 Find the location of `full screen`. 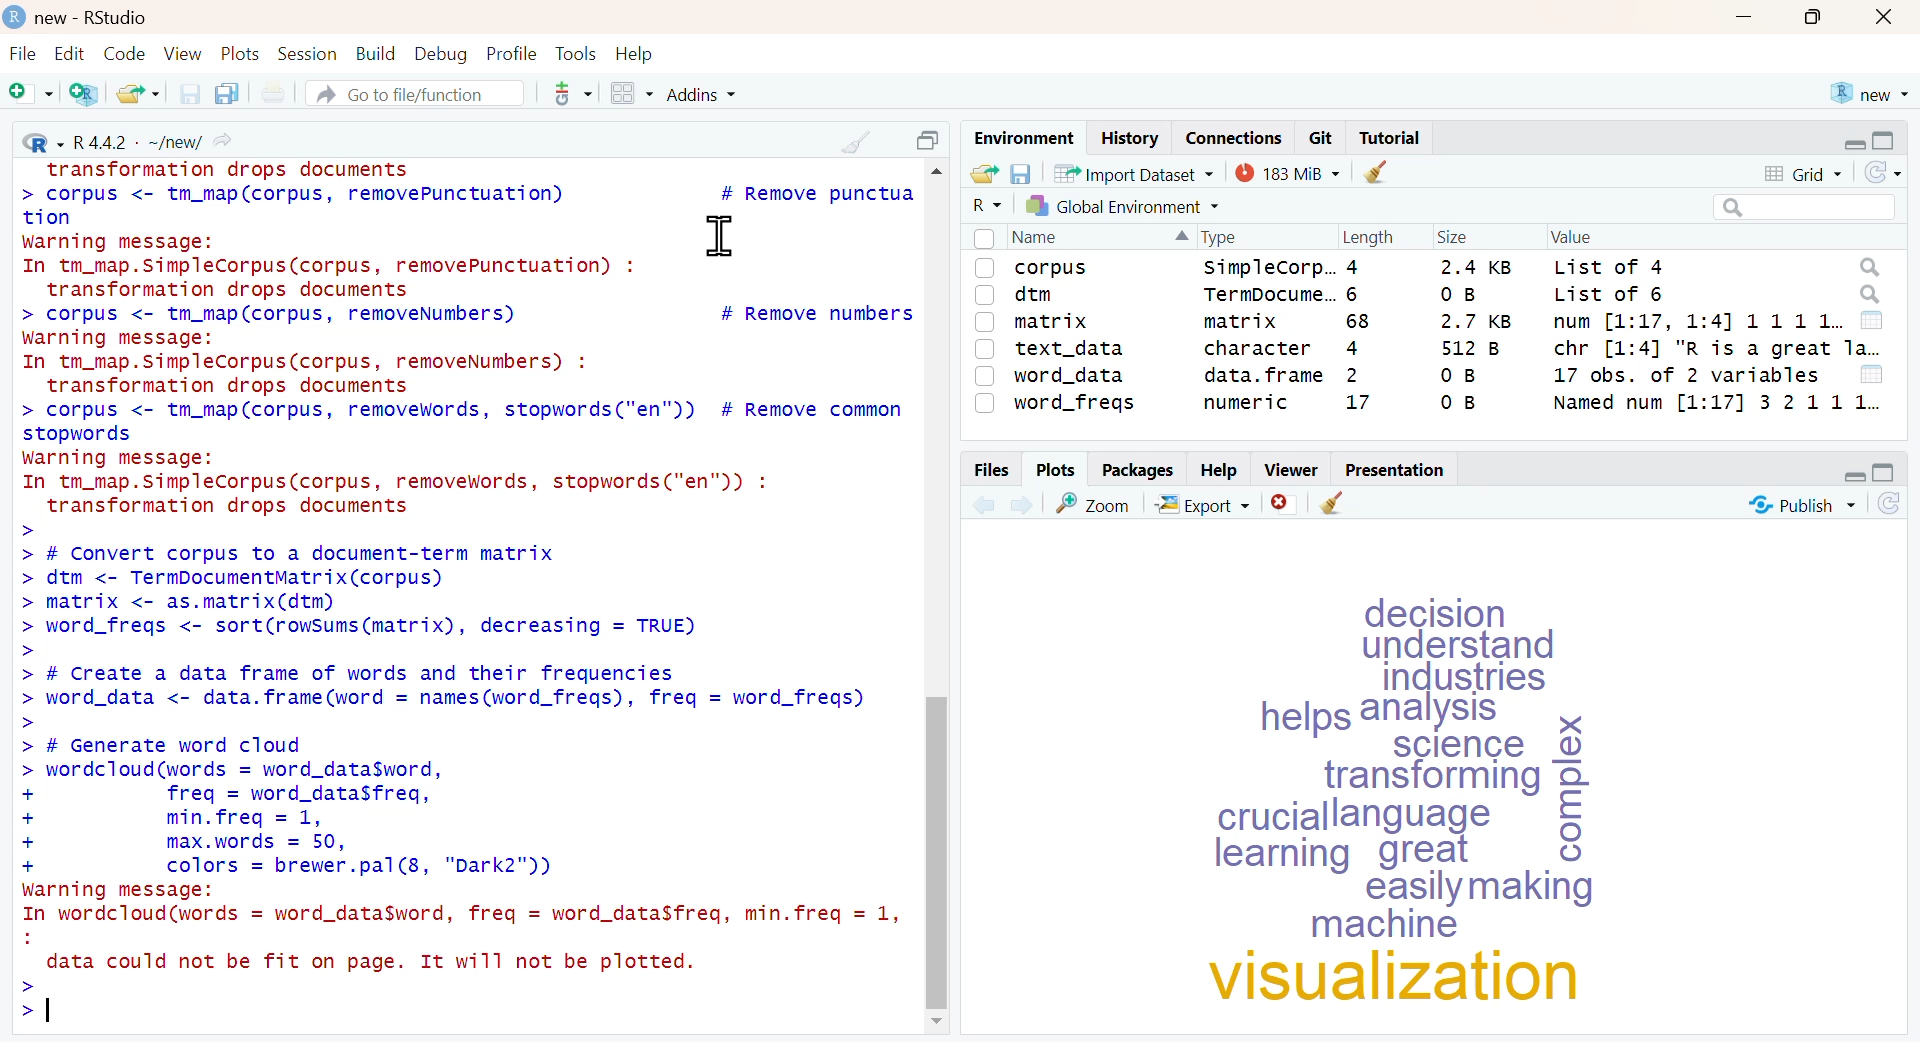

full screen is located at coordinates (1885, 473).